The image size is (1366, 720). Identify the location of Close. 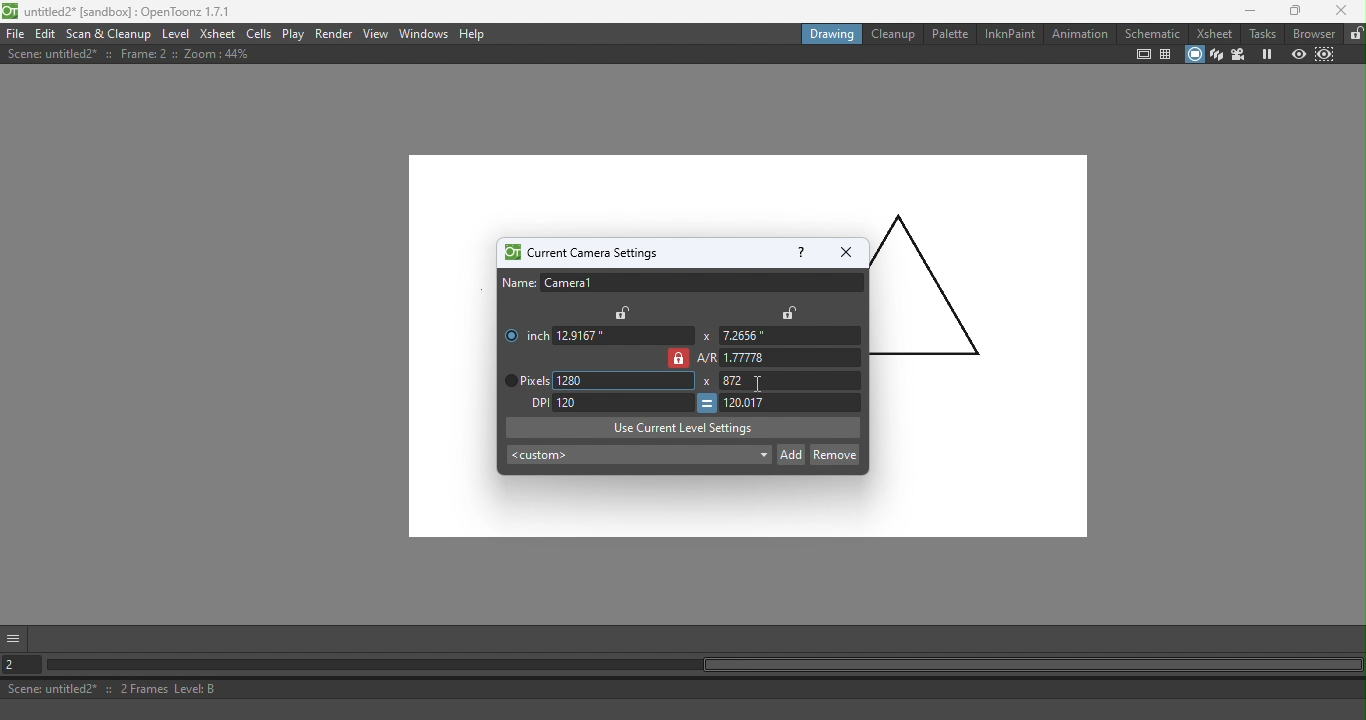
(1341, 11).